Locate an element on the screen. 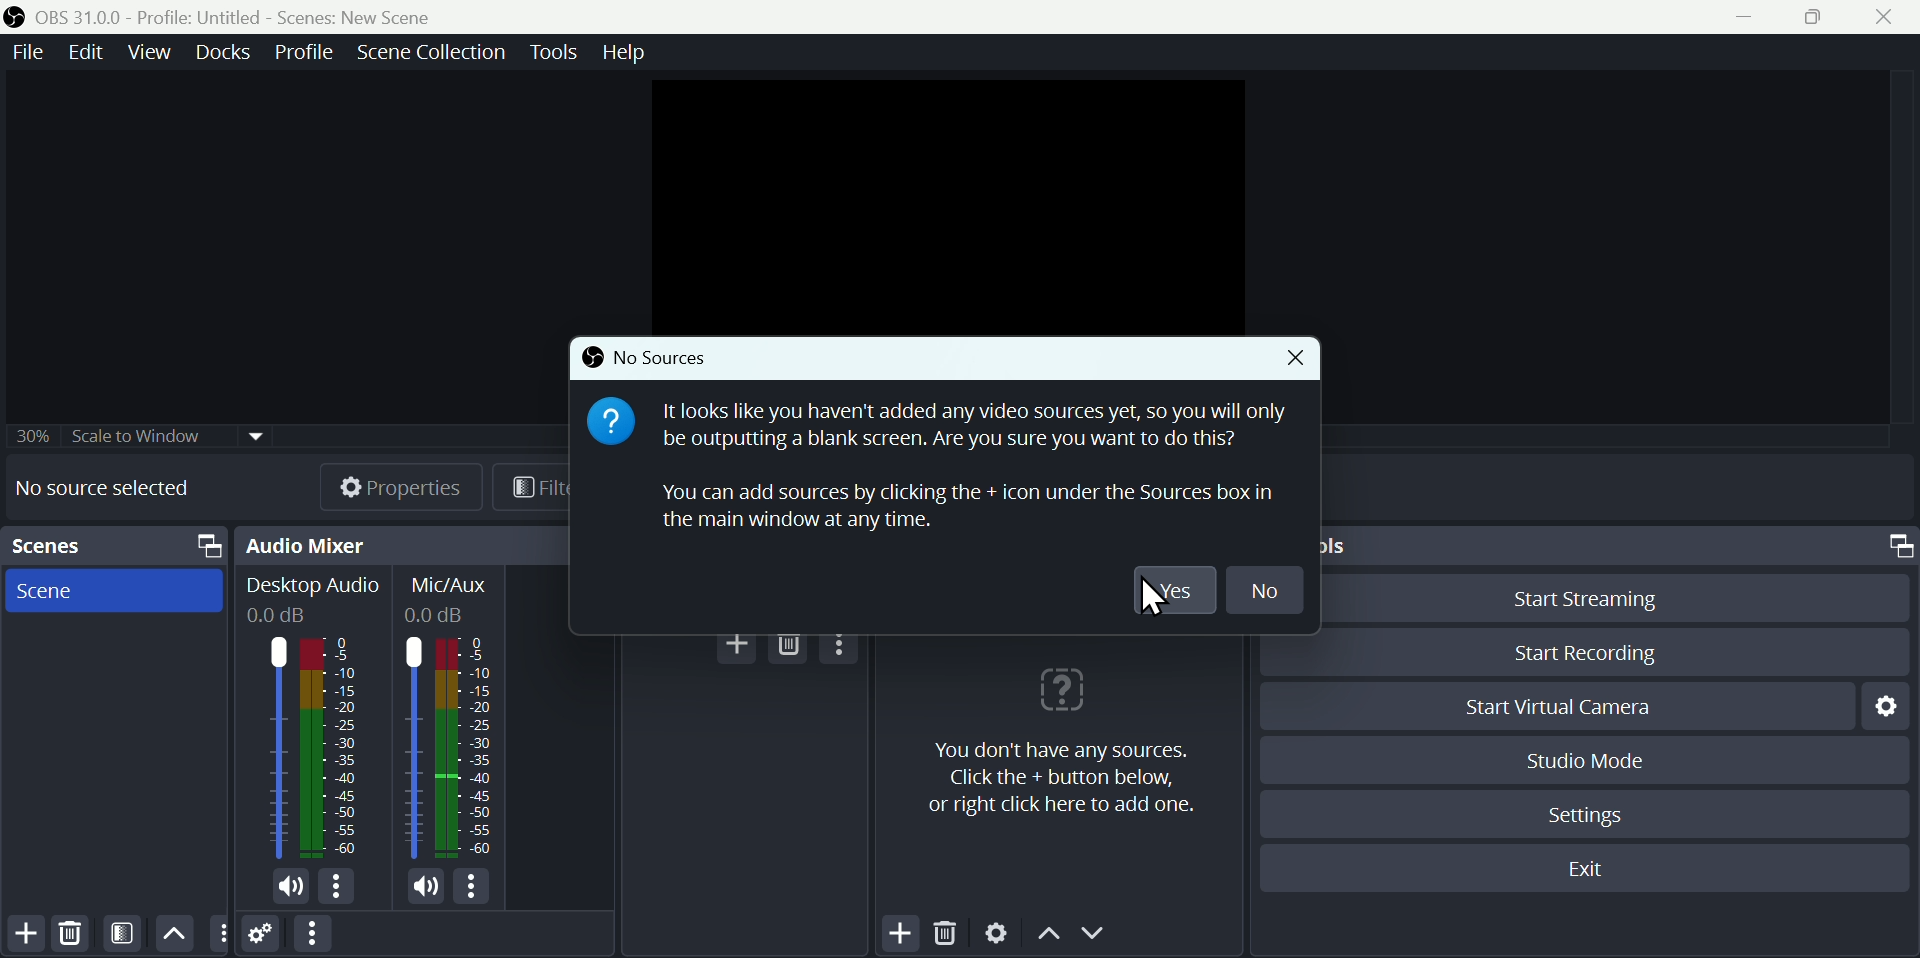 The width and height of the screenshot is (1920, 958). menu bar is located at coordinates (472, 889).